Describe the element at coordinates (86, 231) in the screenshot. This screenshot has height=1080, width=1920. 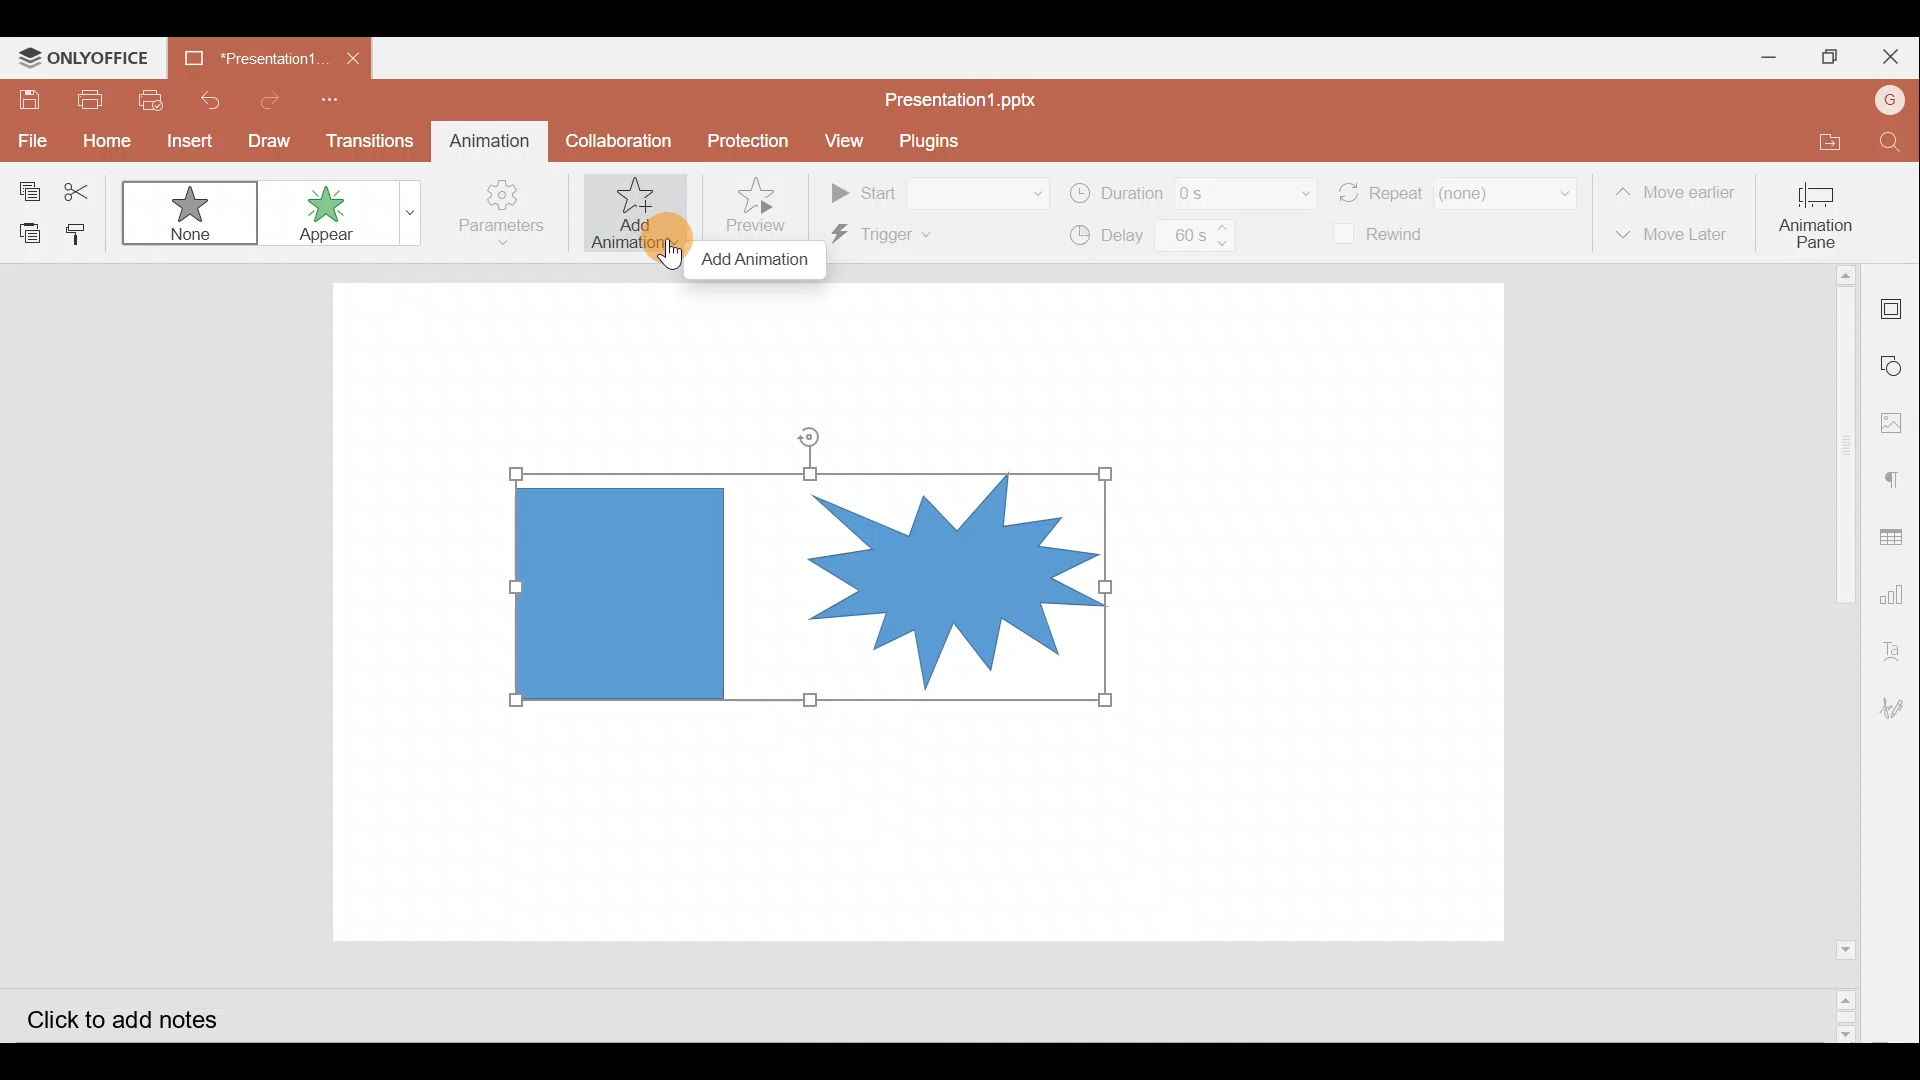
I see `Copy style` at that location.